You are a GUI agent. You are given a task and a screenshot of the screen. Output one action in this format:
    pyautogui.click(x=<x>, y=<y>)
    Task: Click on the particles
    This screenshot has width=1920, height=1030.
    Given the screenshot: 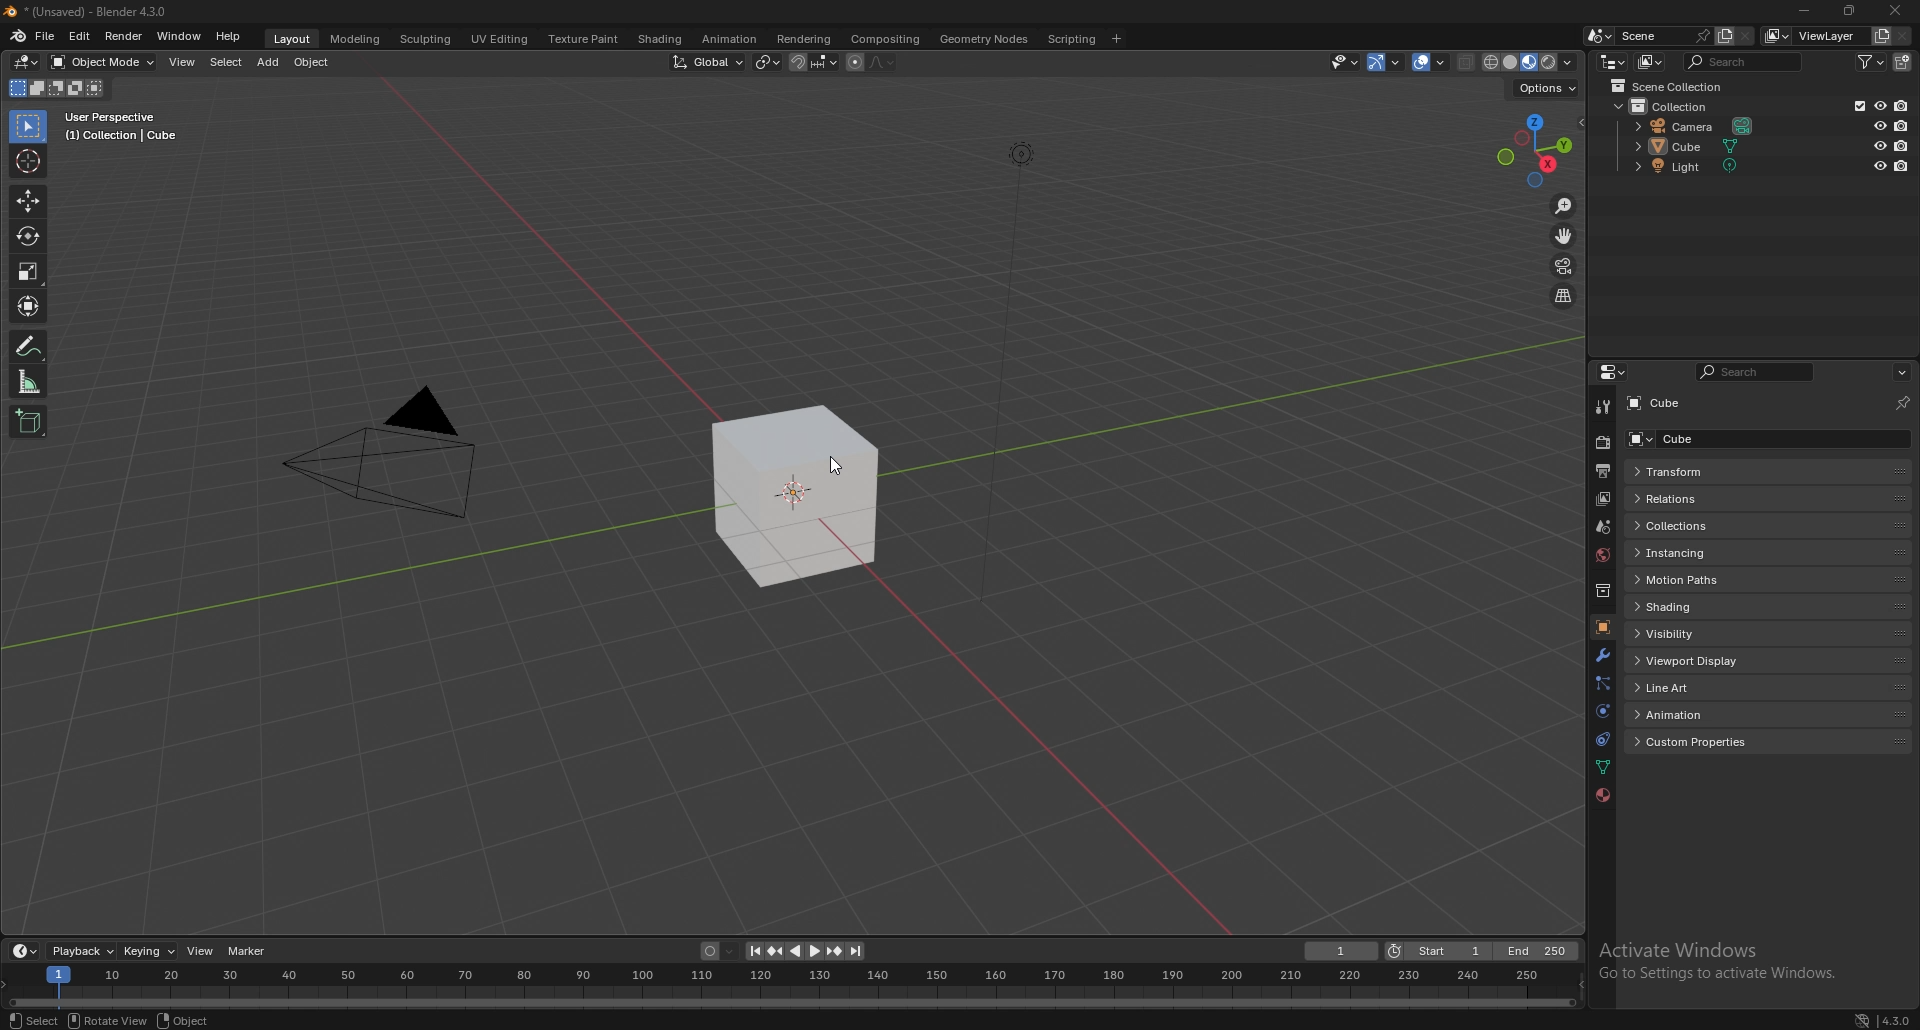 What is the action you would take?
    pyautogui.click(x=1599, y=682)
    